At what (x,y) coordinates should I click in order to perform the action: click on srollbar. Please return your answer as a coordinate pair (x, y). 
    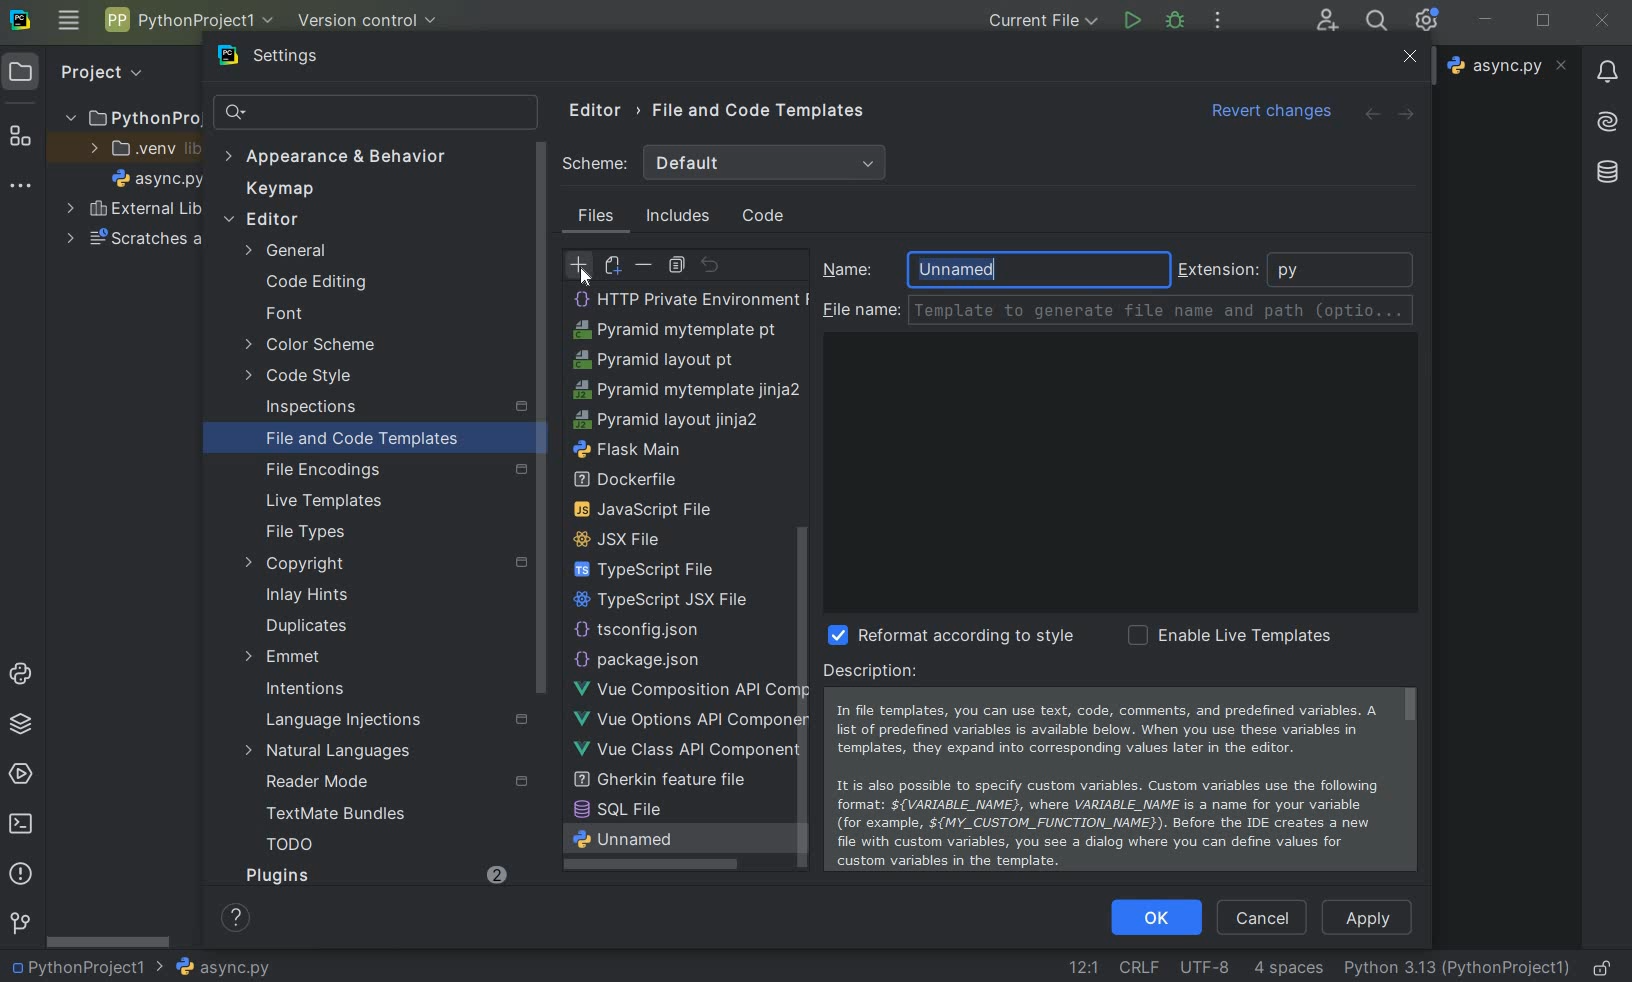
    Looking at the image, I should click on (109, 942).